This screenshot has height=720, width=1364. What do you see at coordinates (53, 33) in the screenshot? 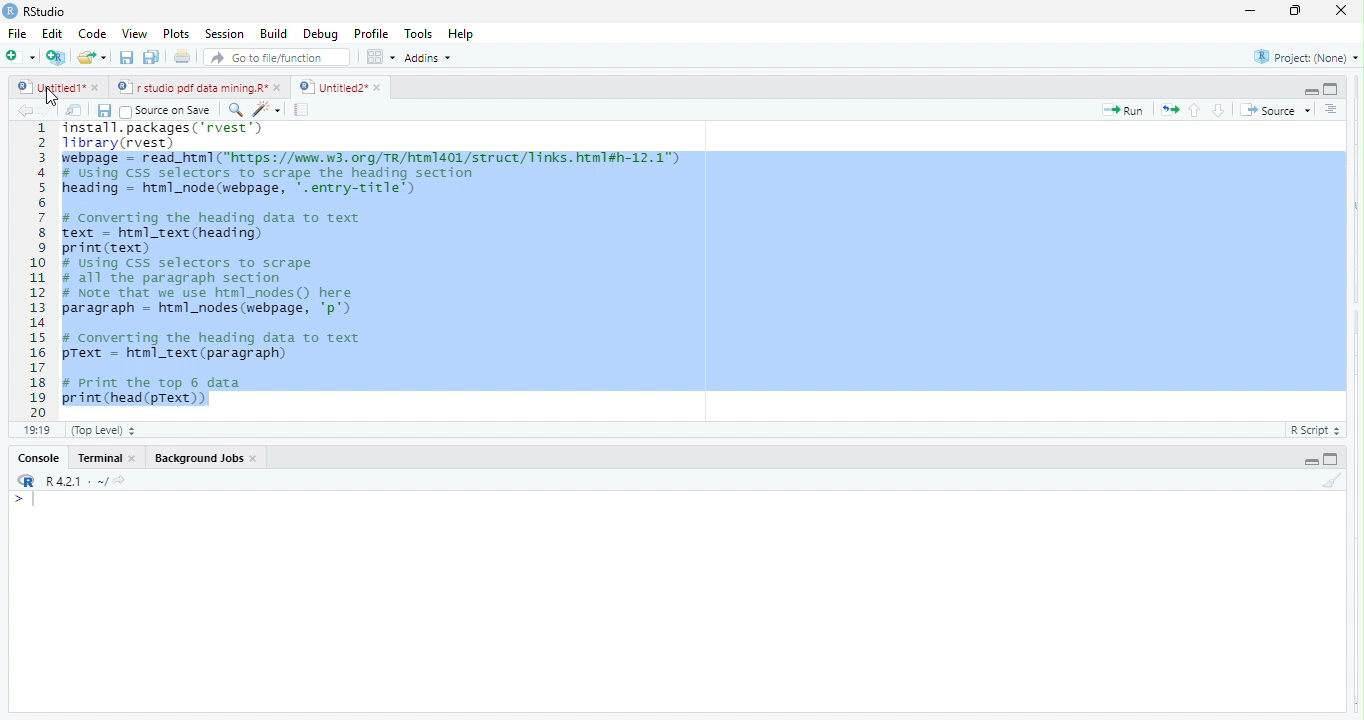
I see `Edit` at bounding box center [53, 33].